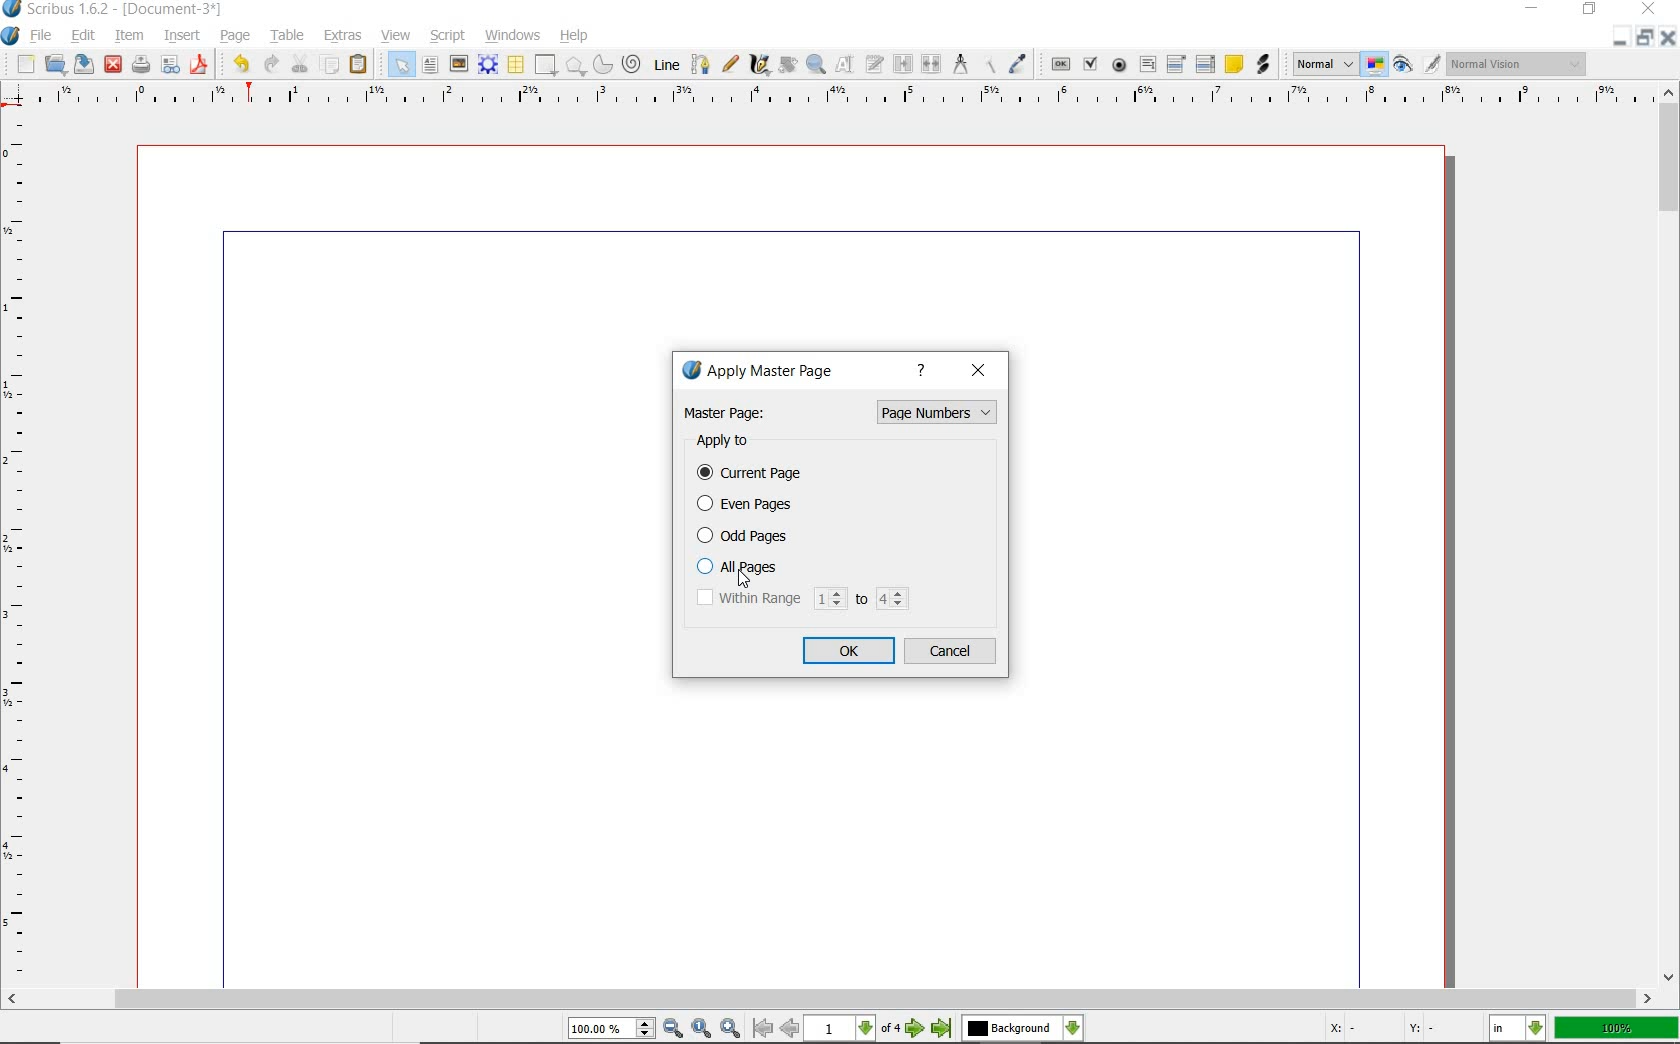  I want to click on Zoom In, so click(730, 1029).